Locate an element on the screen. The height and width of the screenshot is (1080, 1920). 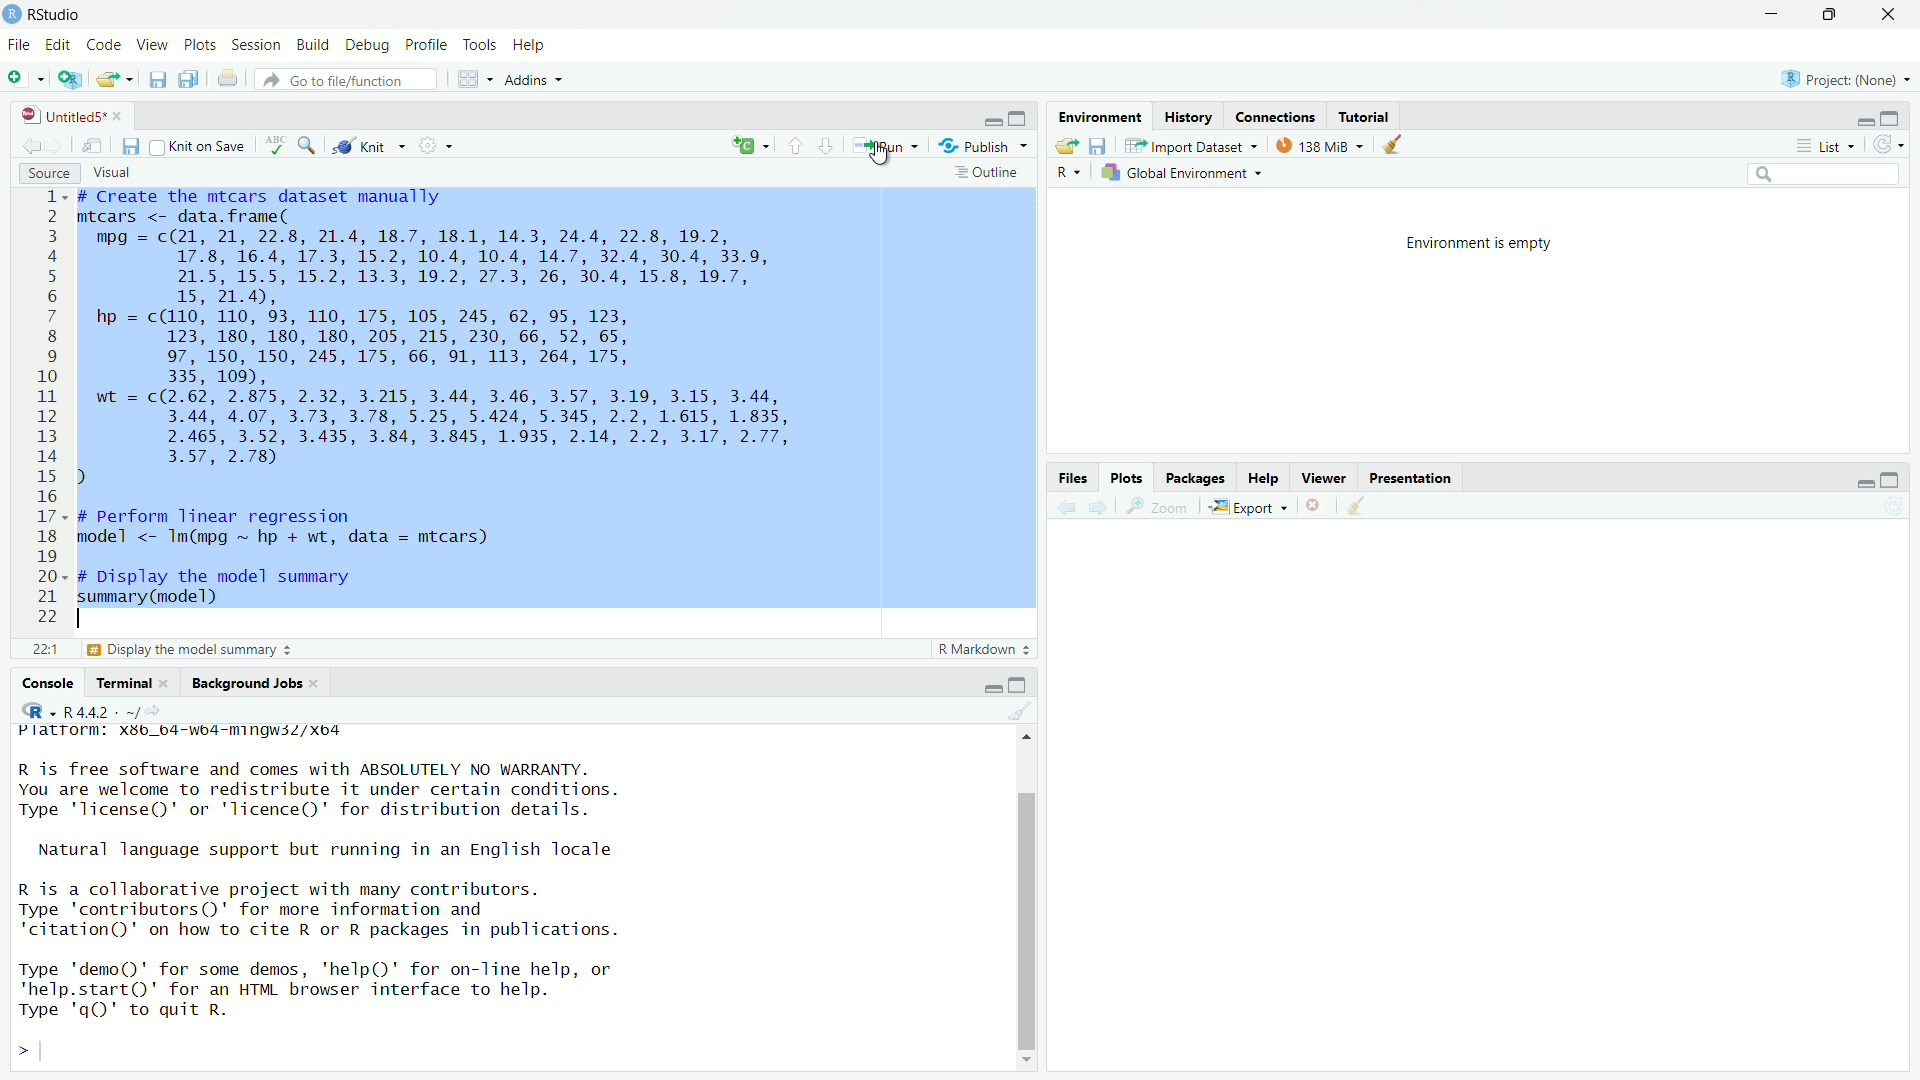
Environment is empty is located at coordinates (1481, 243).